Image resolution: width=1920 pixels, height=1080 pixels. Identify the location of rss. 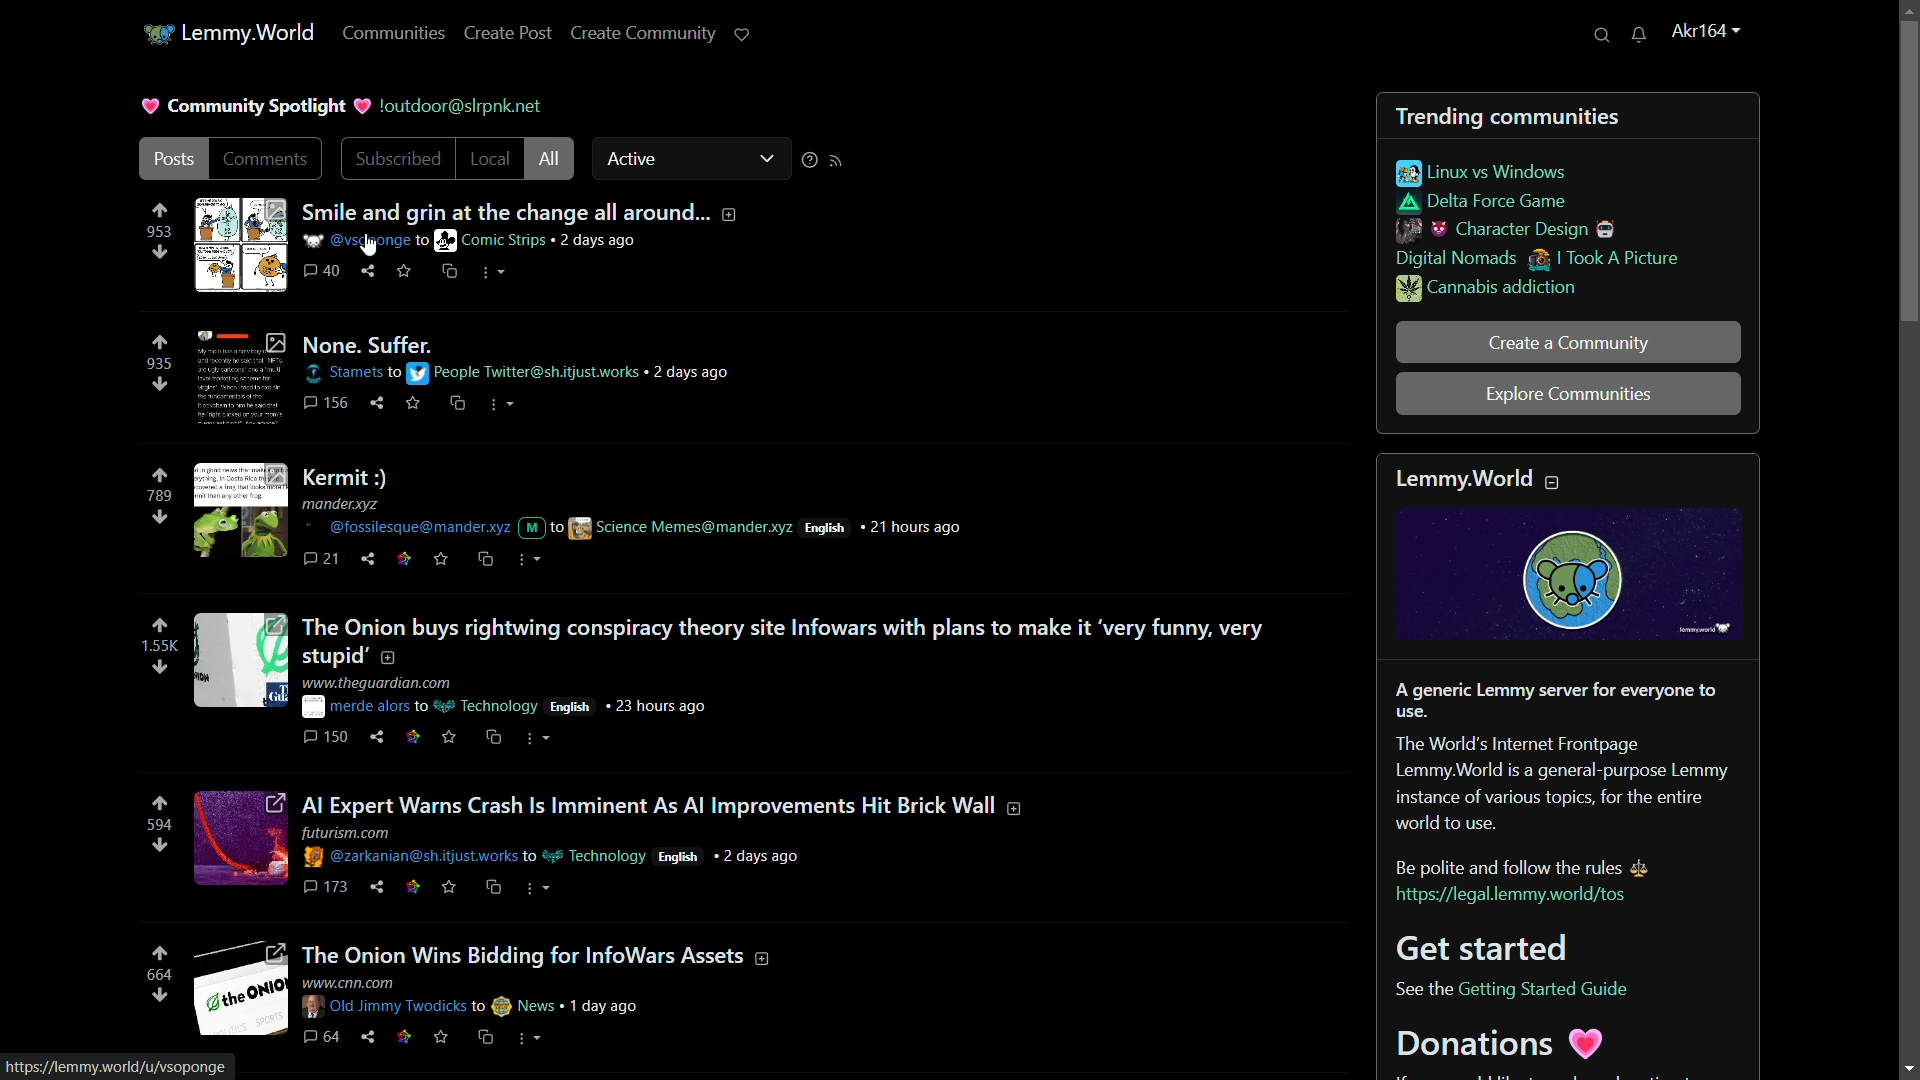
(838, 162).